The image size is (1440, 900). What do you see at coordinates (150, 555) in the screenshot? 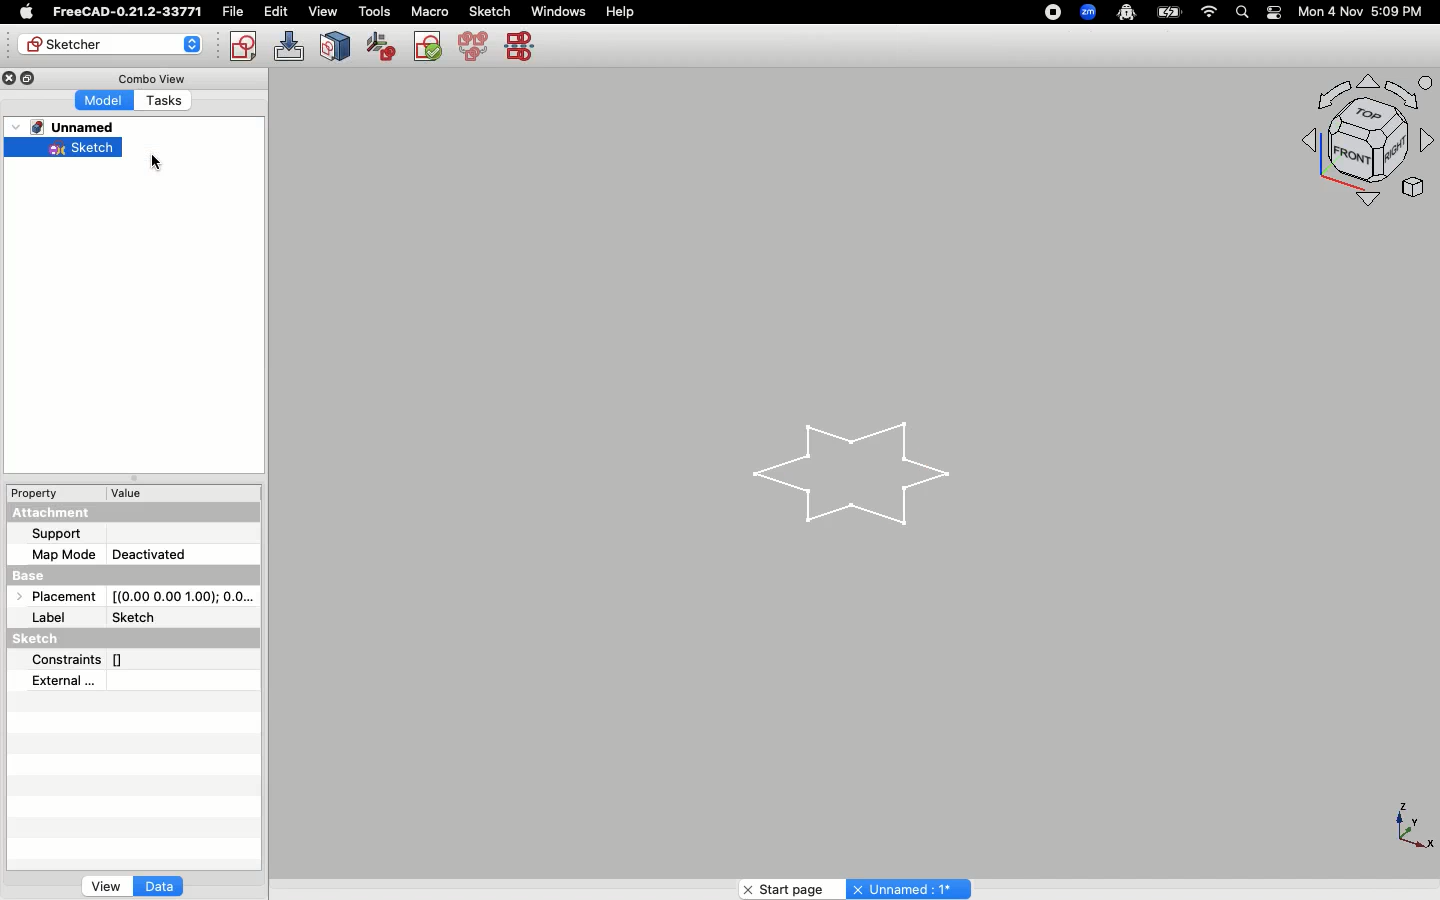
I see `Deactivated` at bounding box center [150, 555].